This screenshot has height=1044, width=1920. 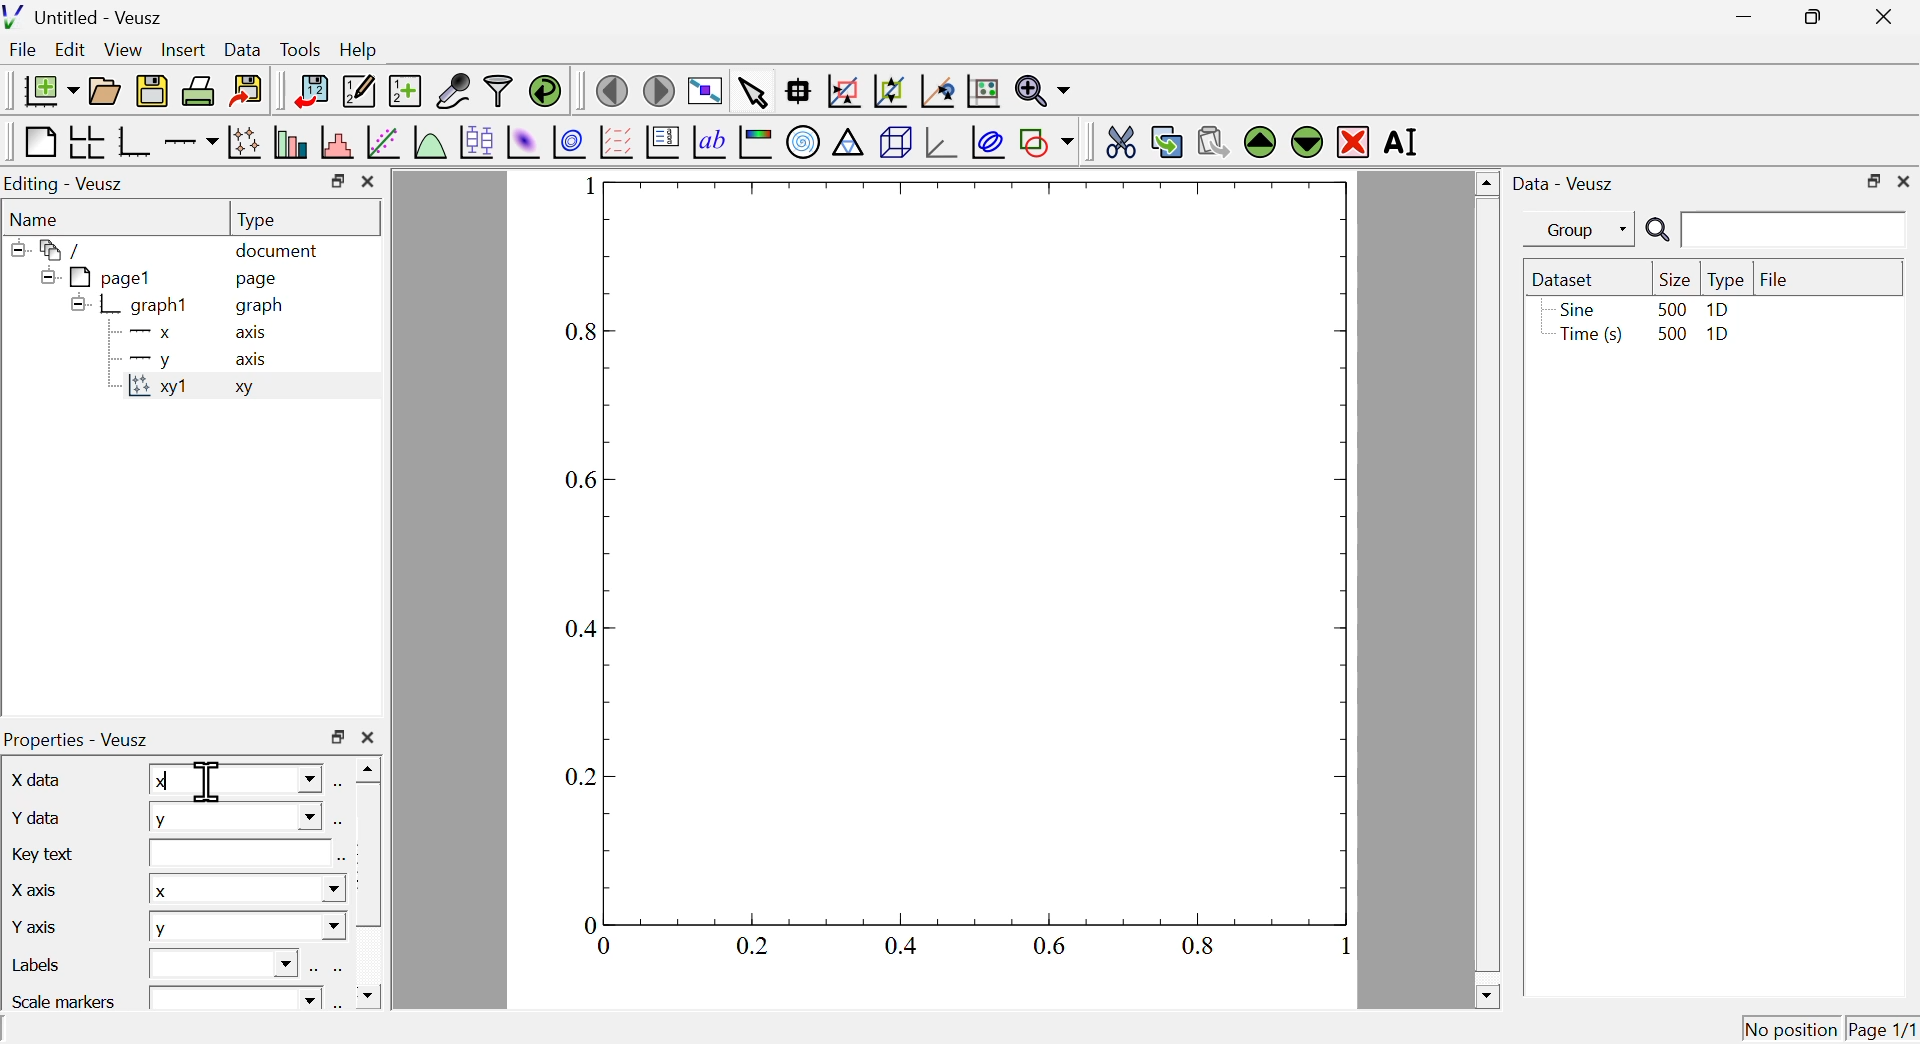 I want to click on plot bar charts, so click(x=290, y=144).